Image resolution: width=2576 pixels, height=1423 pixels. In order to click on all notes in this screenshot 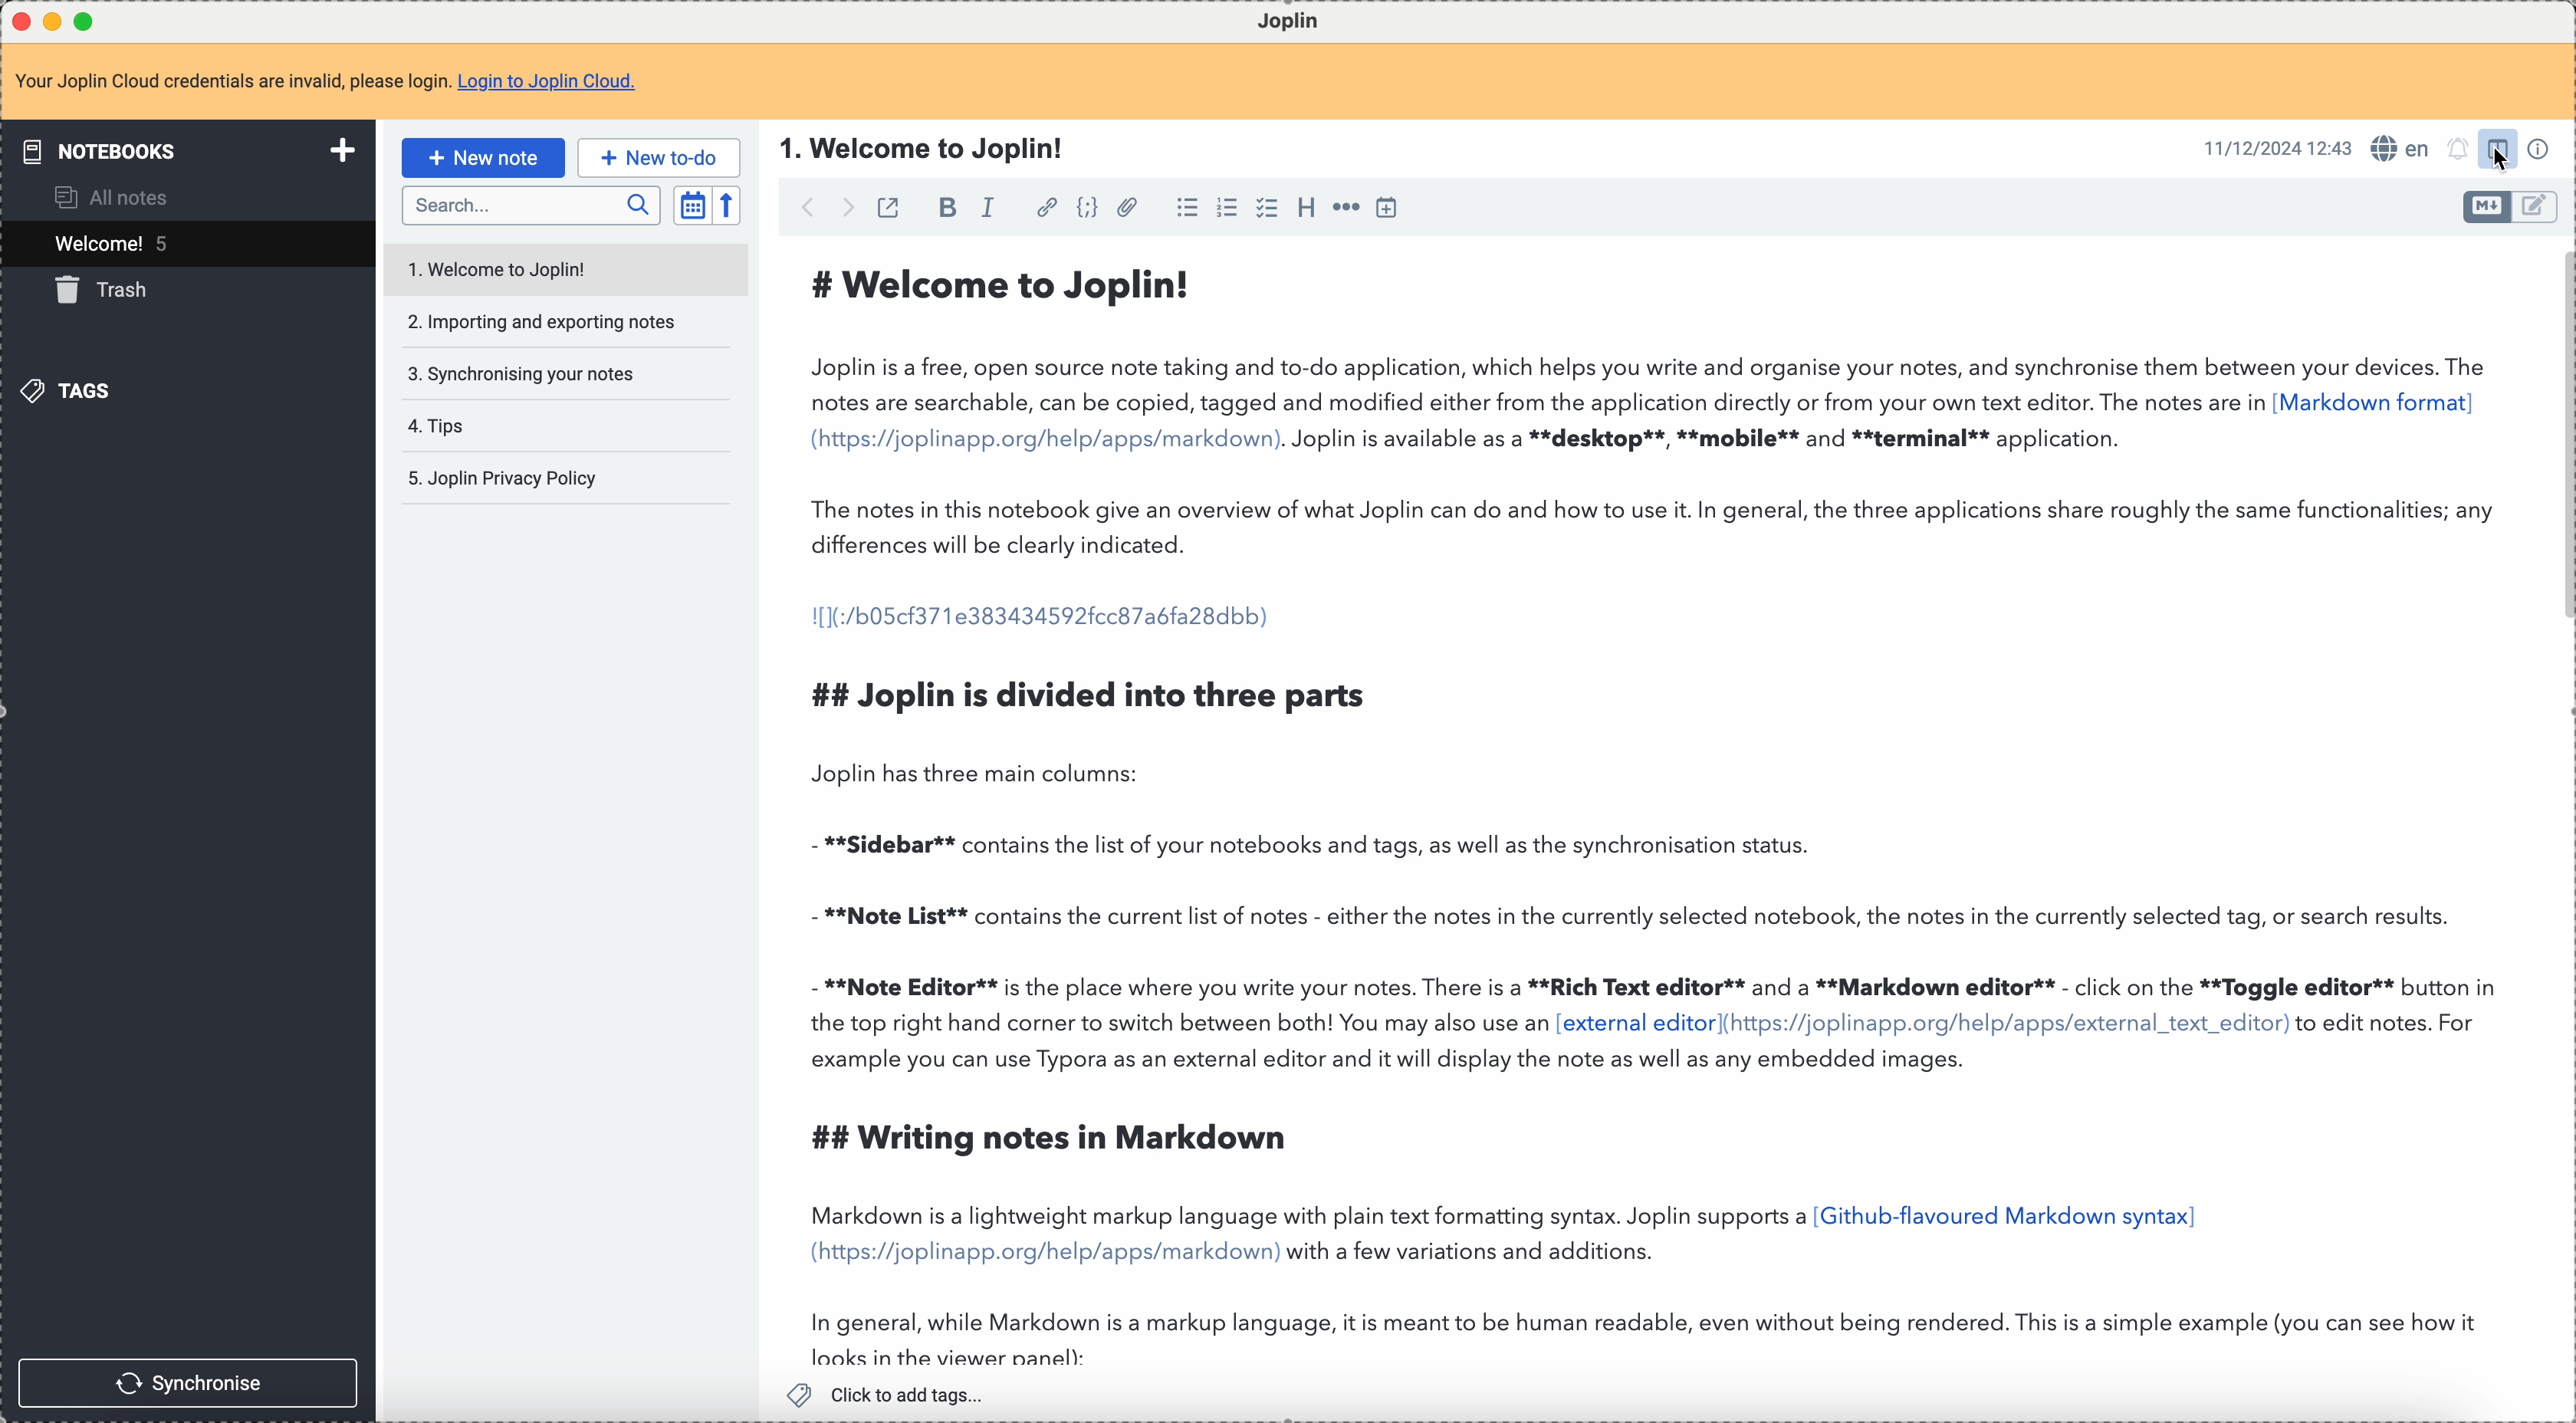, I will do `click(122, 197)`.